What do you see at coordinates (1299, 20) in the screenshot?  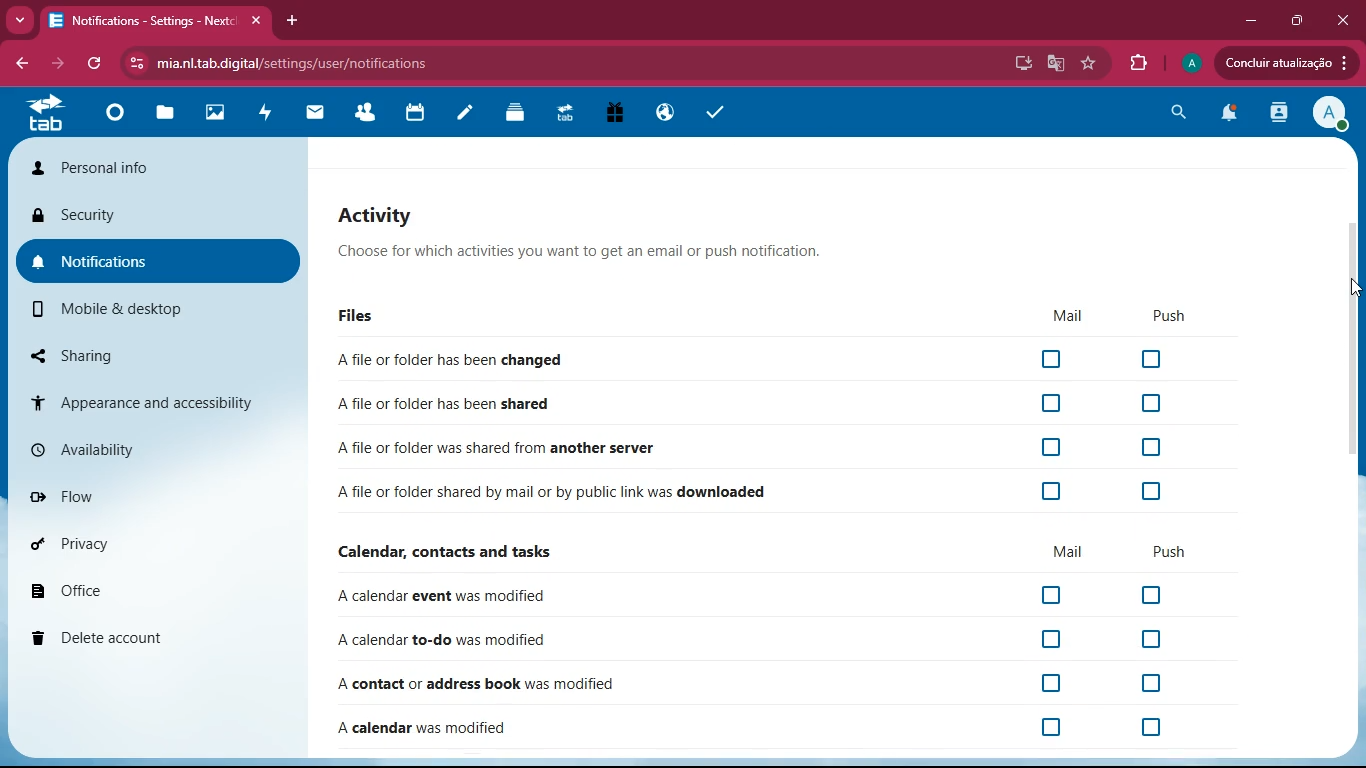 I see `maximize` at bounding box center [1299, 20].